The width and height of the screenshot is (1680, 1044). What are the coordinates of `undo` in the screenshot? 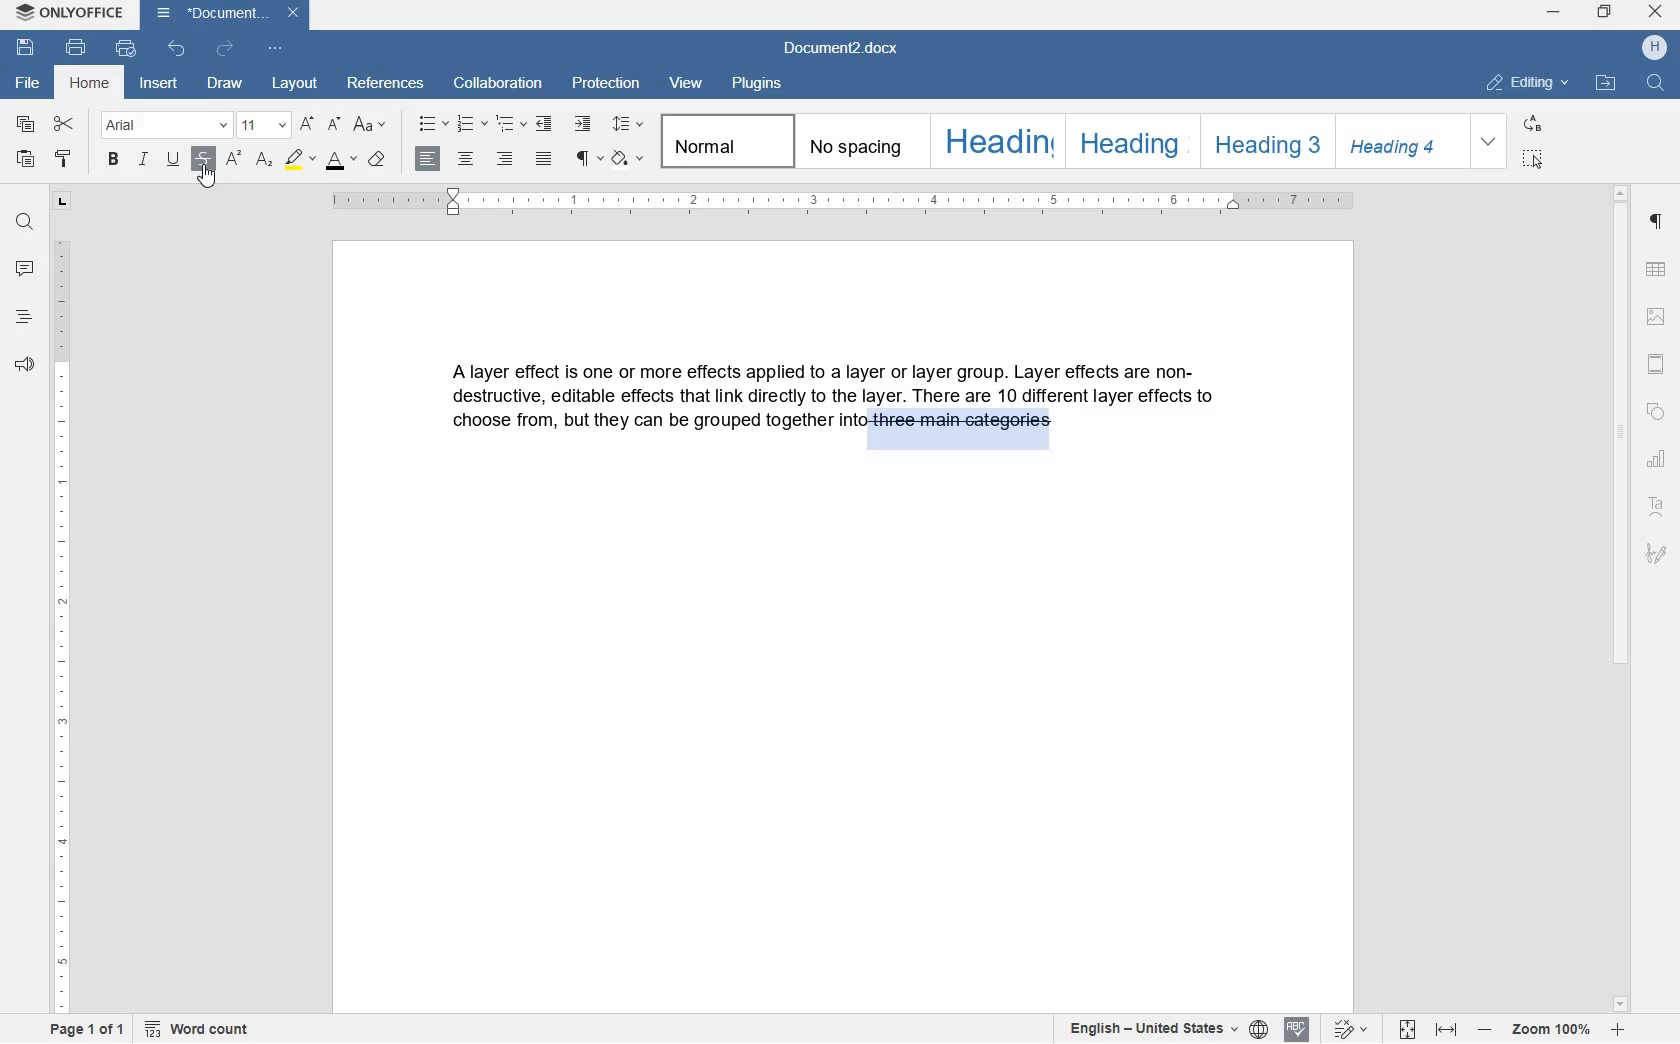 It's located at (178, 50).